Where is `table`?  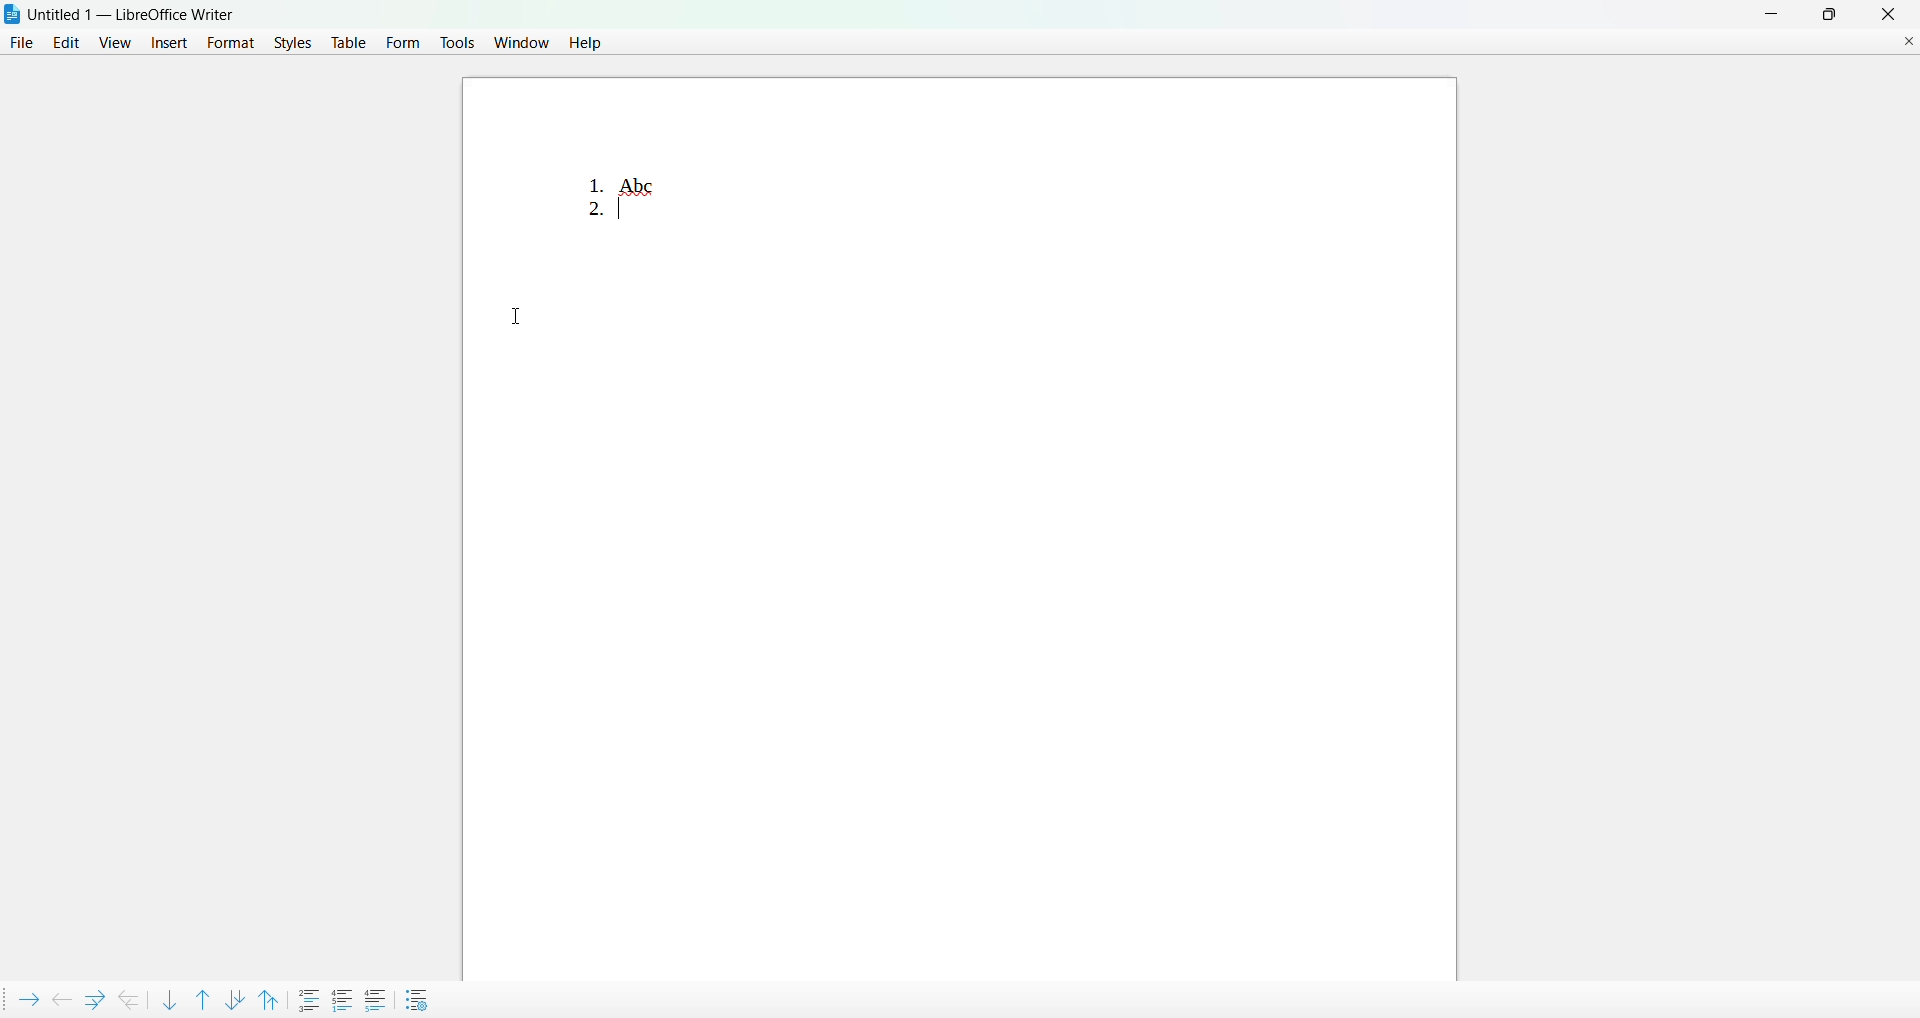
table is located at coordinates (348, 44).